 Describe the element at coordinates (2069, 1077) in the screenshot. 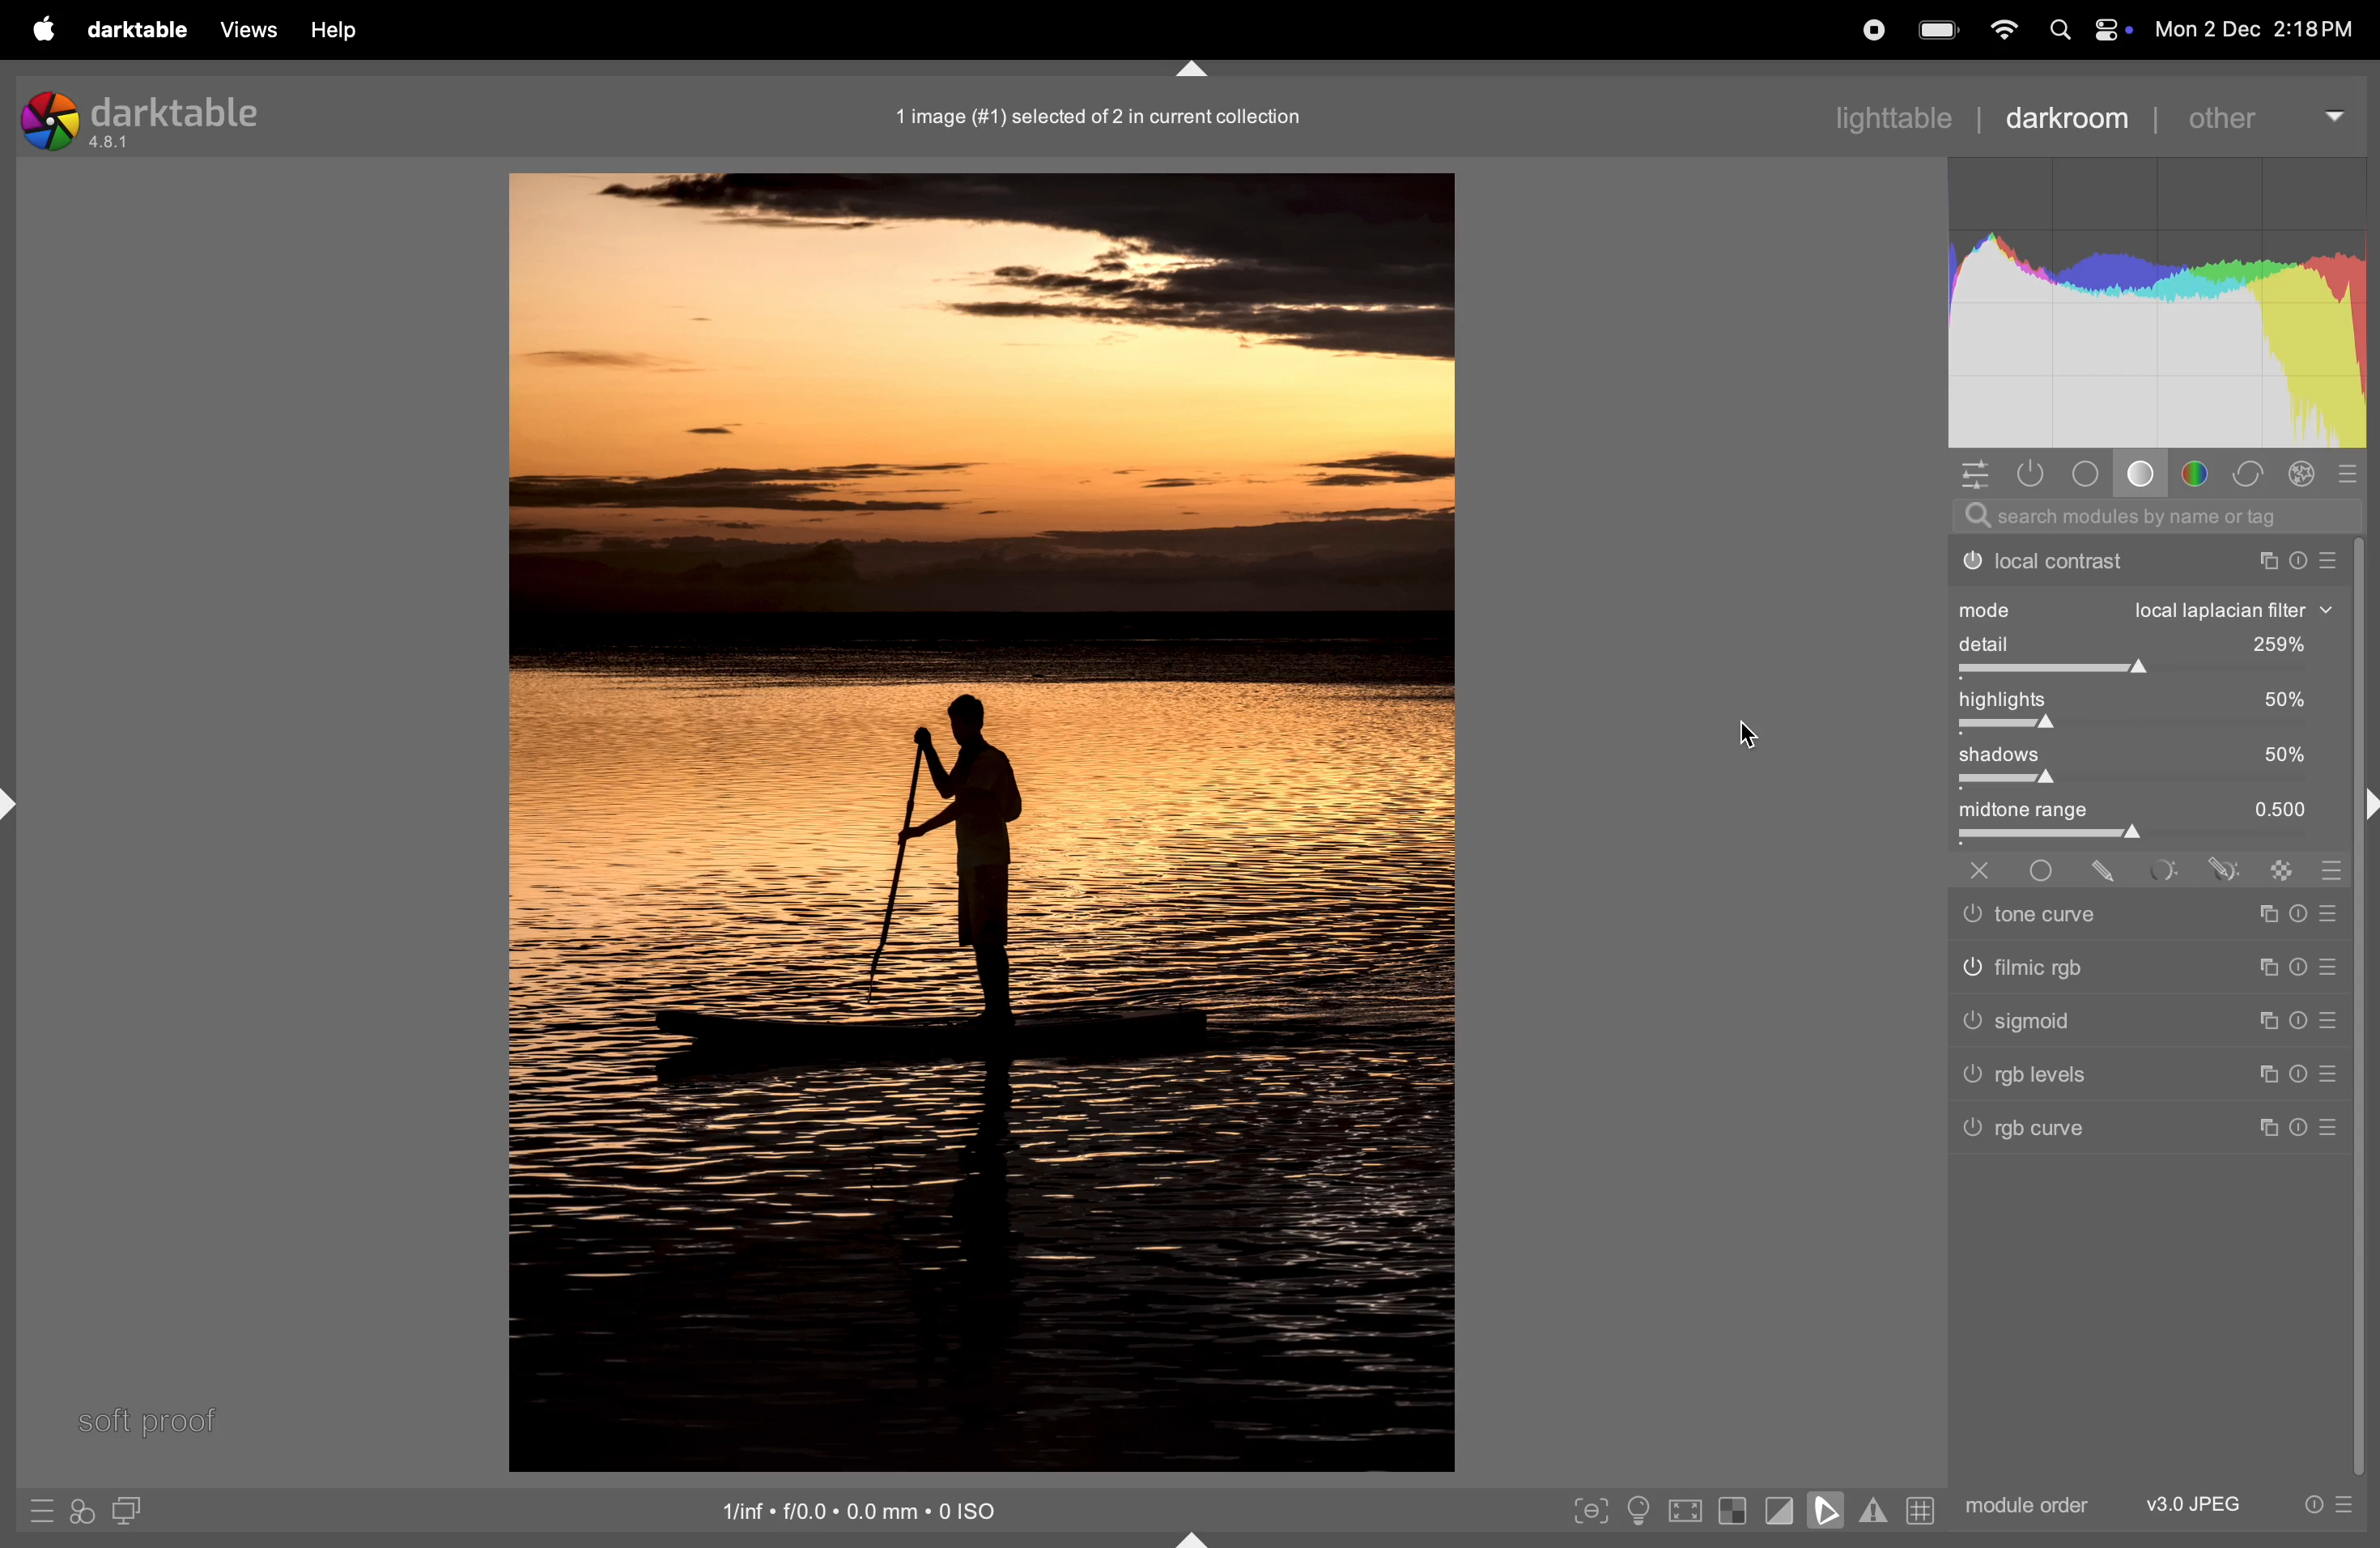

I see `` at that location.